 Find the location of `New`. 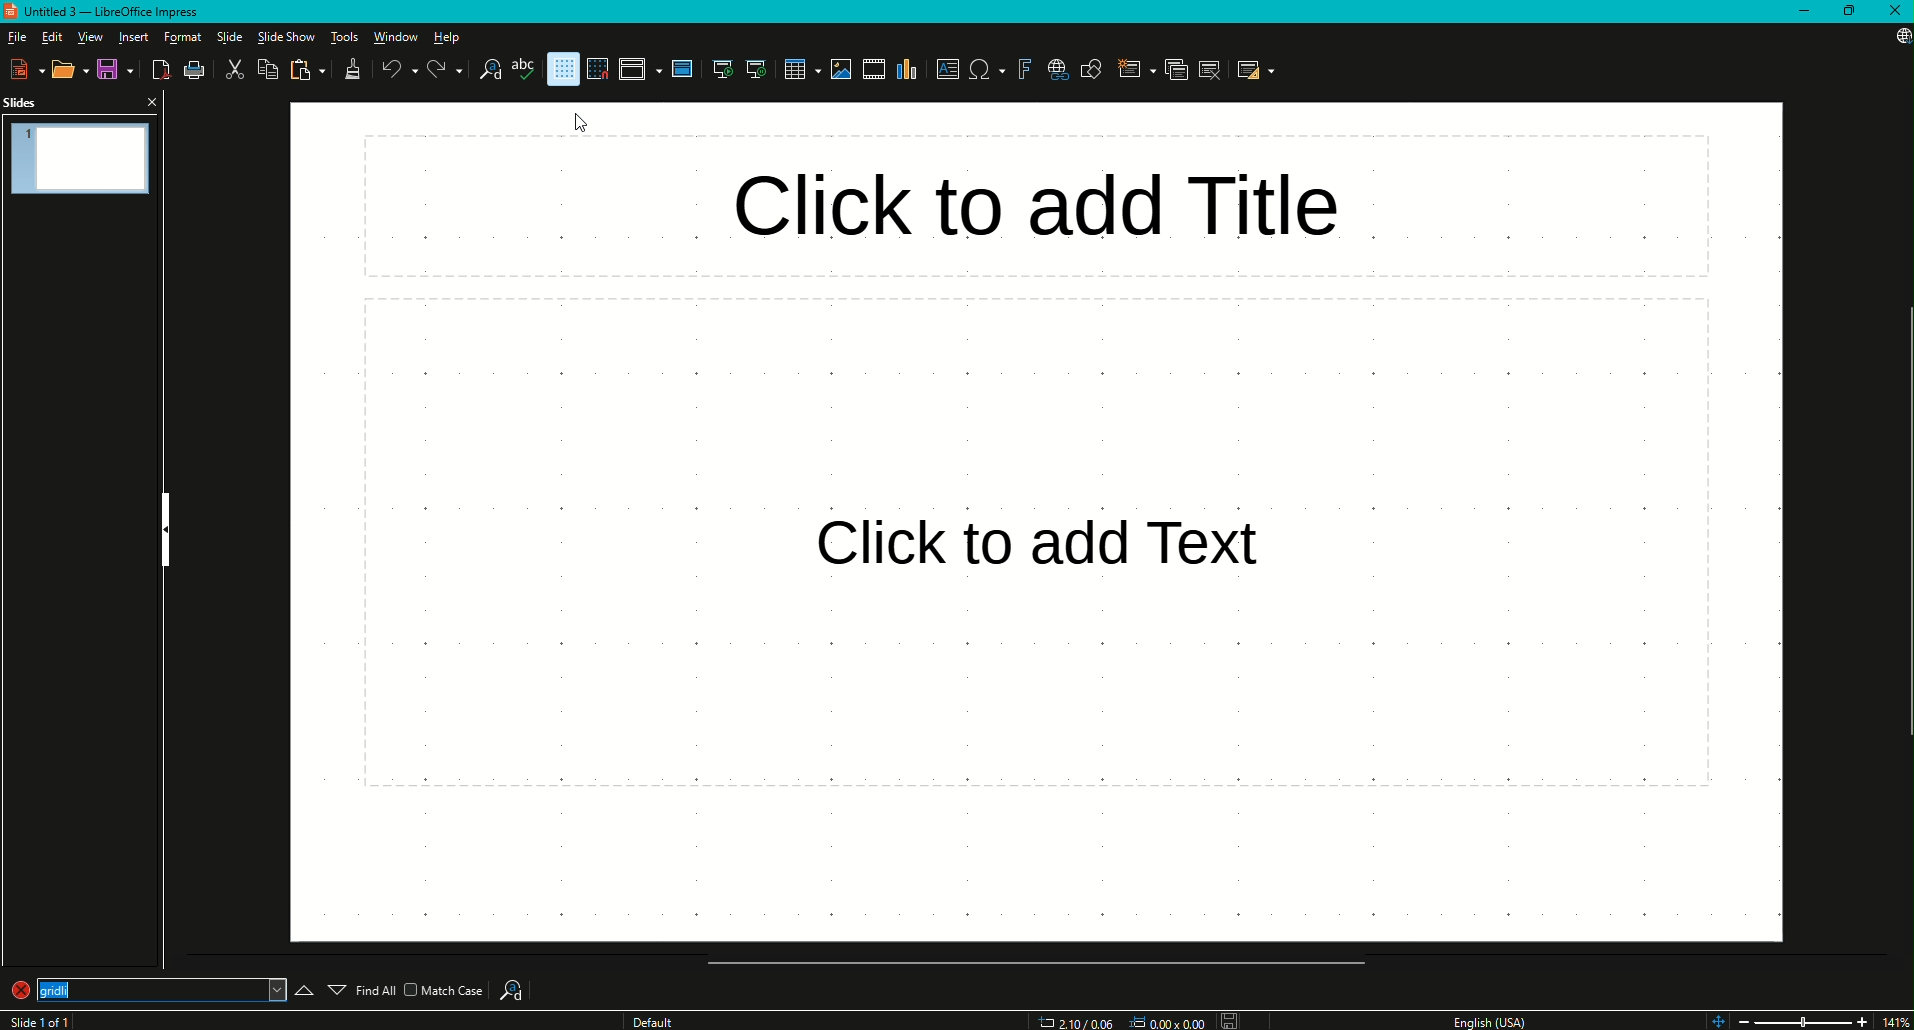

New is located at coordinates (21, 69).